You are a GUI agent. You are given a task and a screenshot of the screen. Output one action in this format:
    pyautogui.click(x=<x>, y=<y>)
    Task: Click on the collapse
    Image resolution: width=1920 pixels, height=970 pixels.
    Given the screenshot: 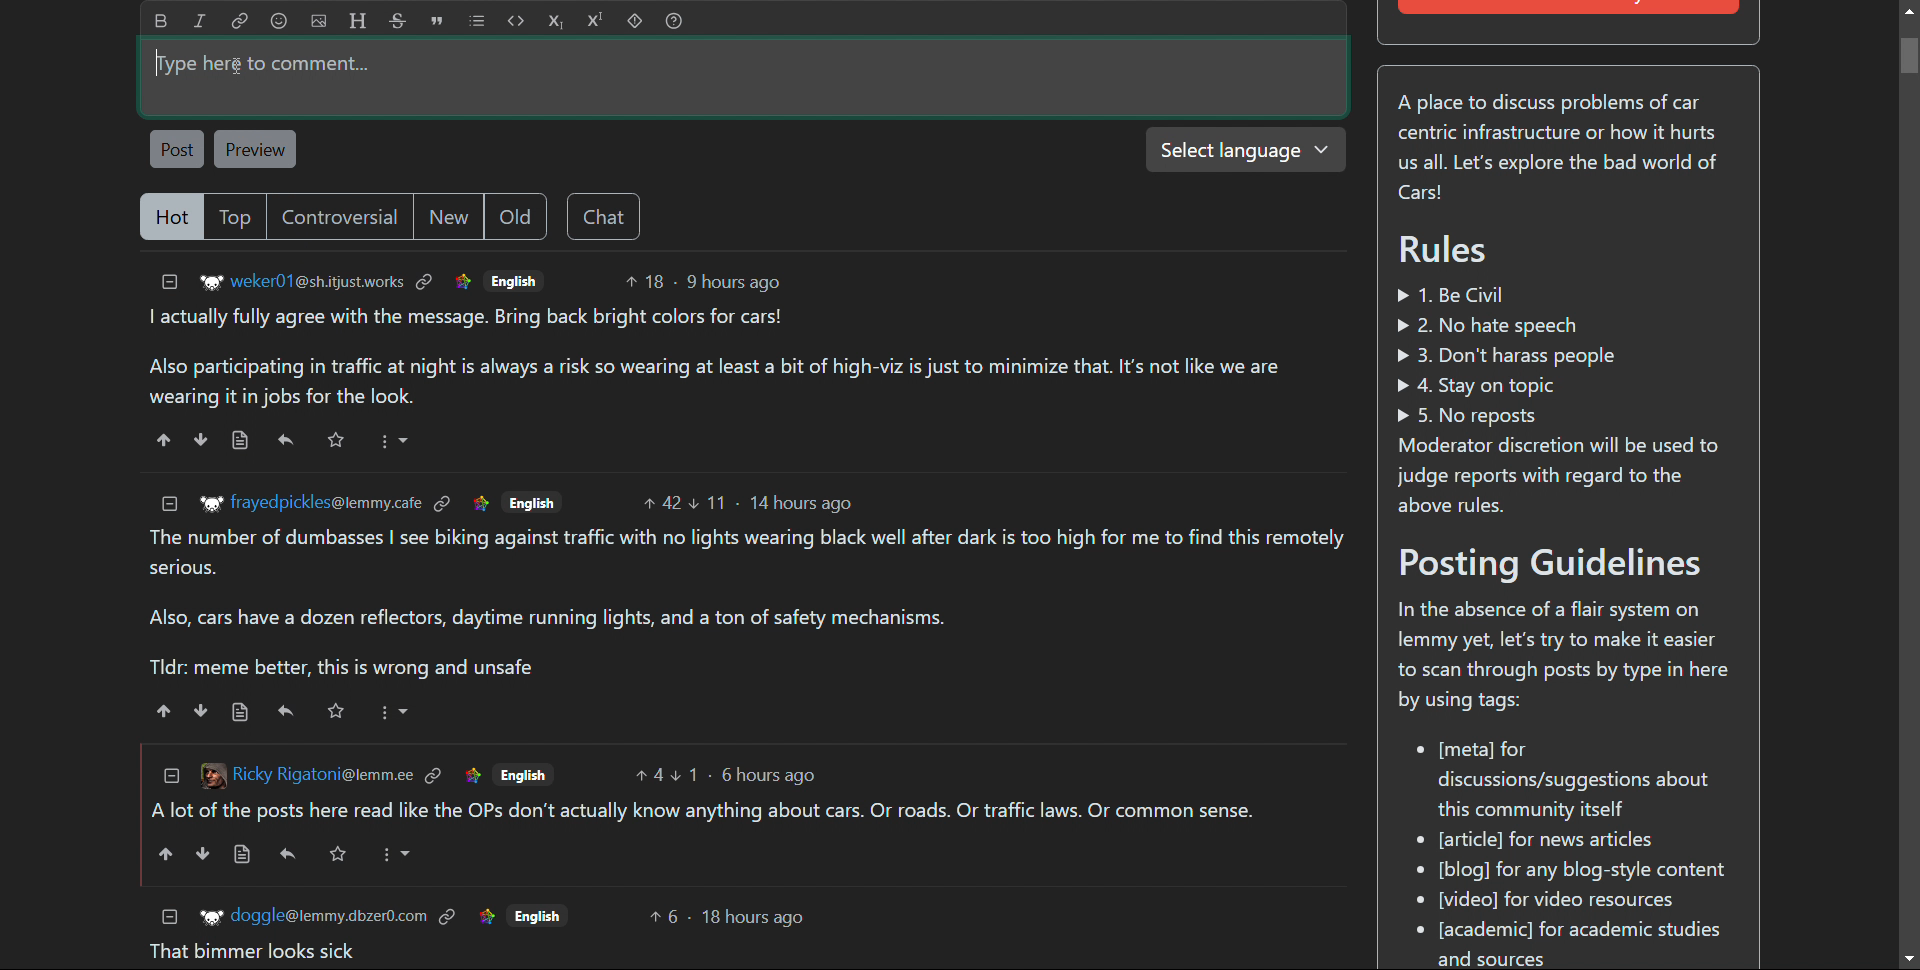 What is the action you would take?
    pyautogui.click(x=170, y=283)
    